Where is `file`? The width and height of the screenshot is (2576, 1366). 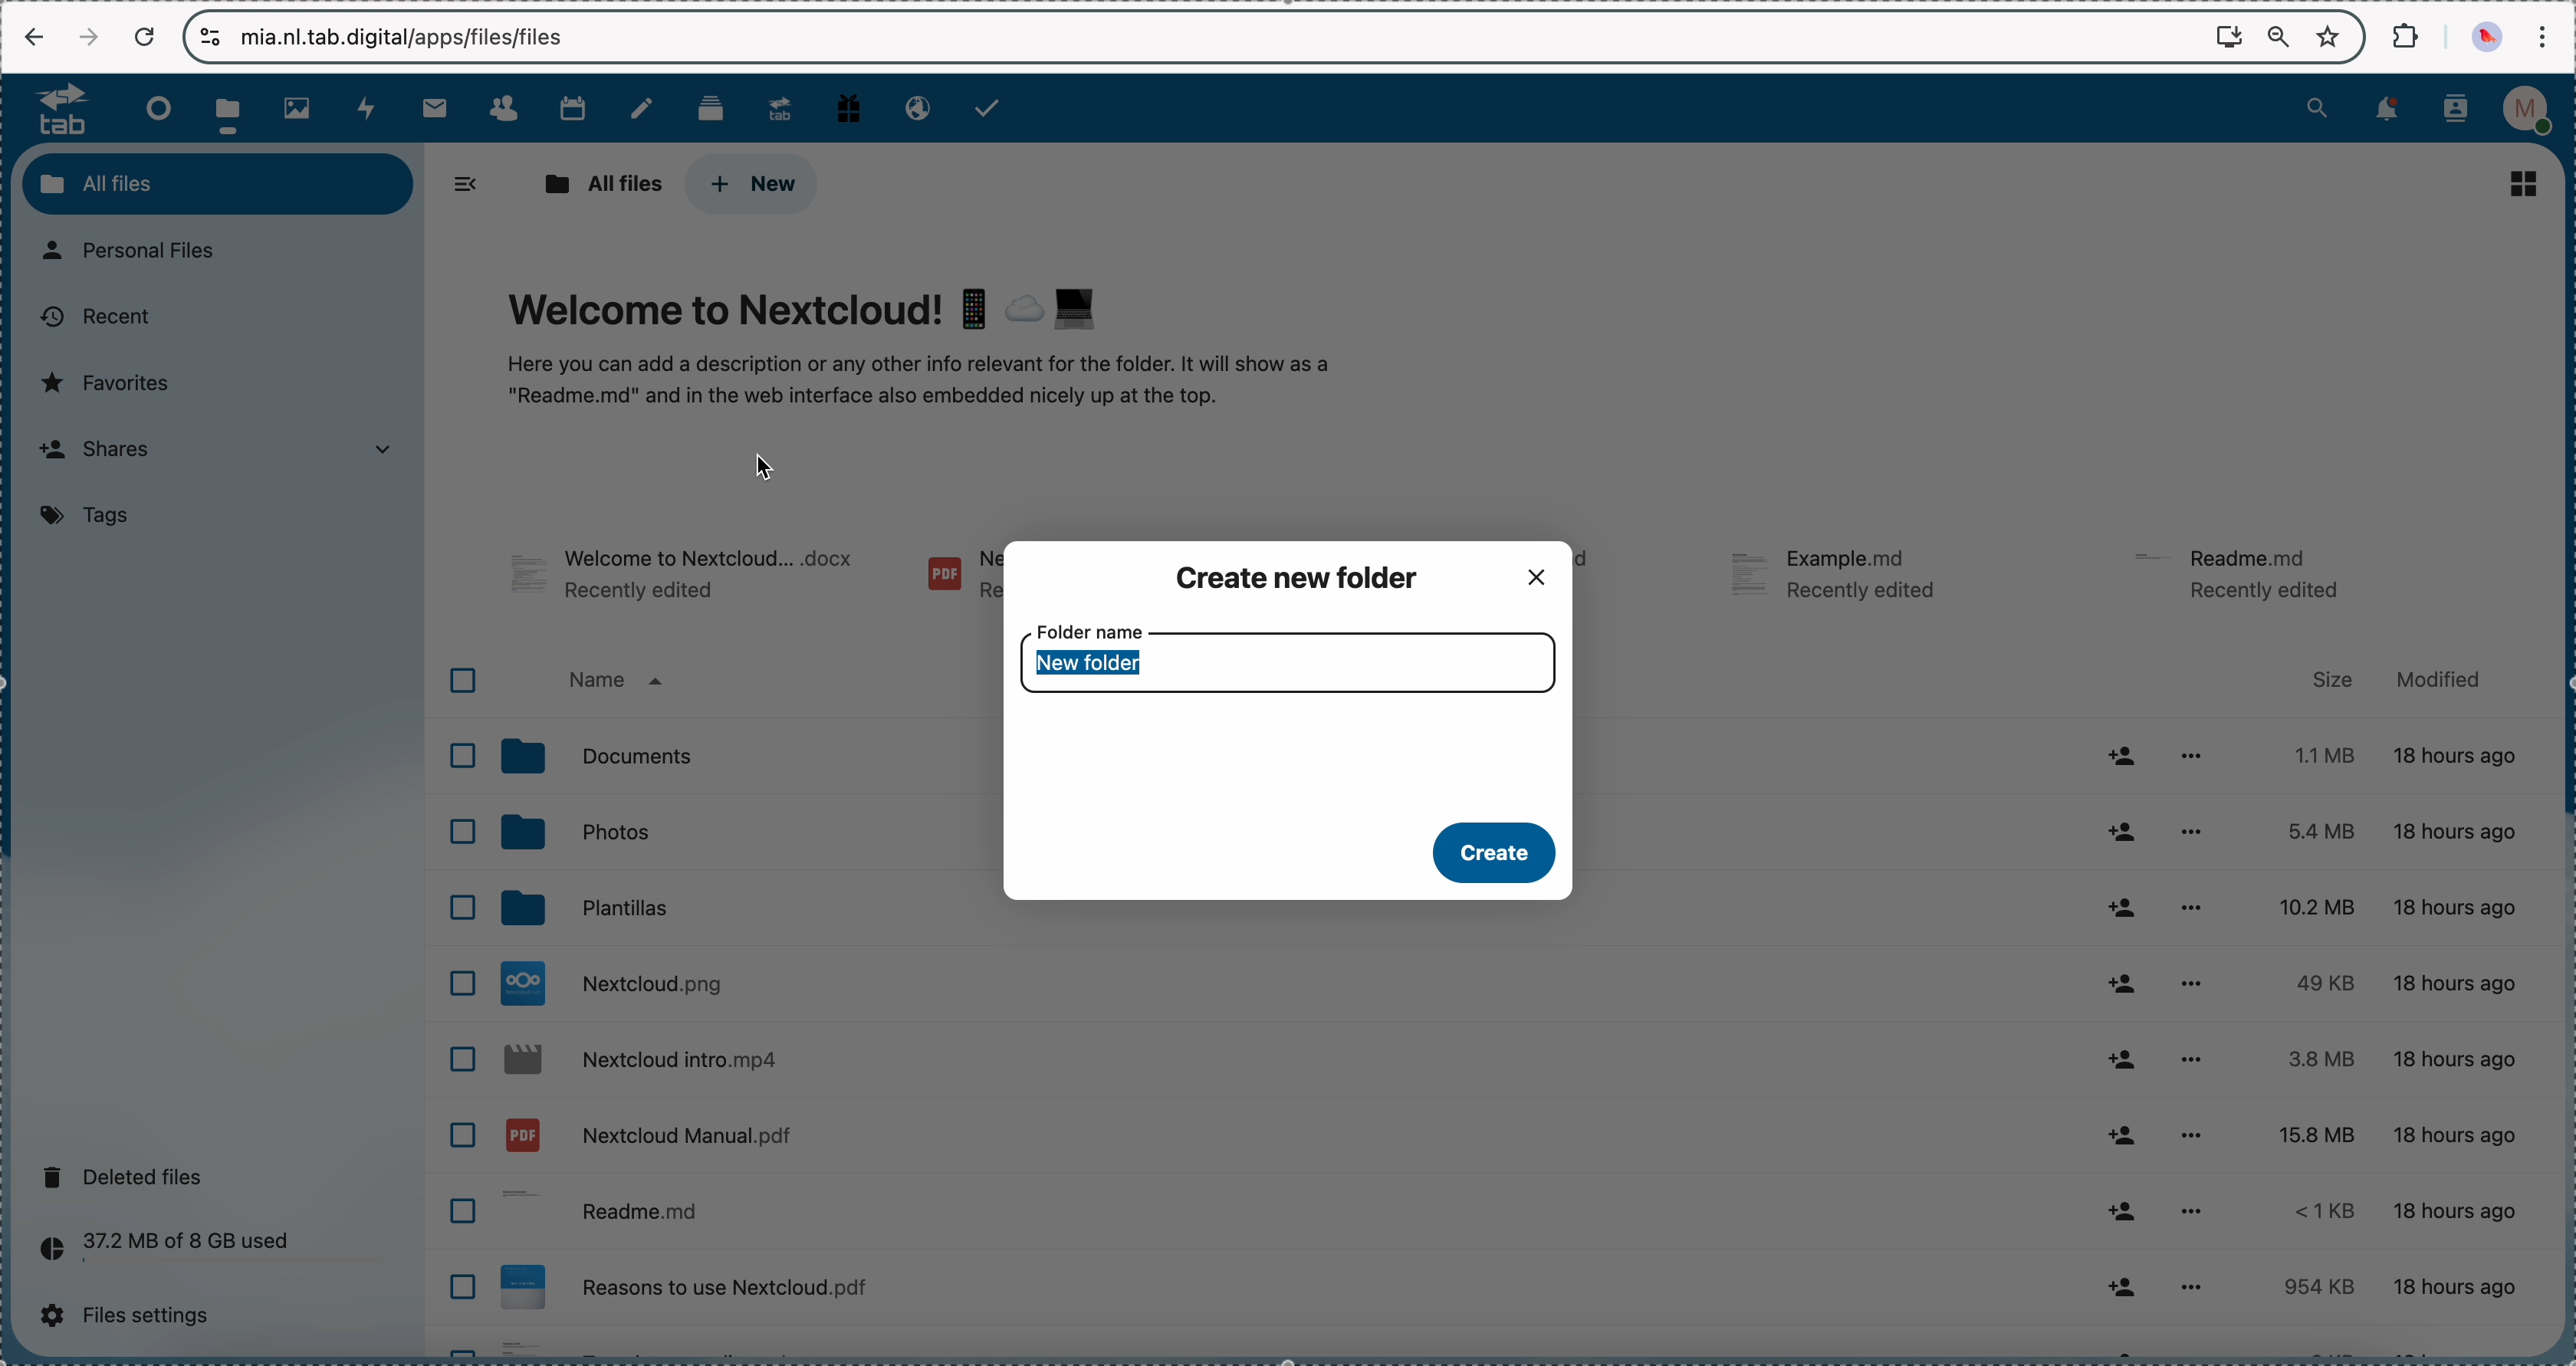
file is located at coordinates (957, 579).